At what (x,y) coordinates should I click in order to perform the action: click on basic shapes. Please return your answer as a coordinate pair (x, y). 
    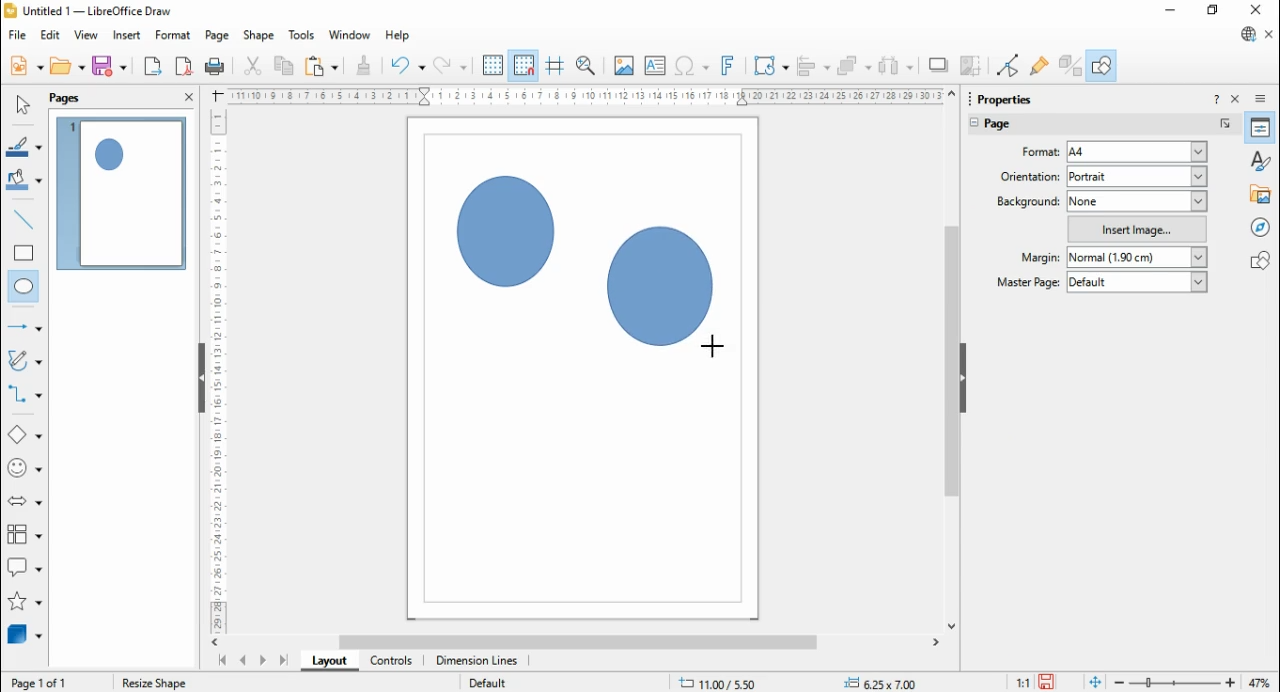
    Looking at the image, I should click on (25, 437).